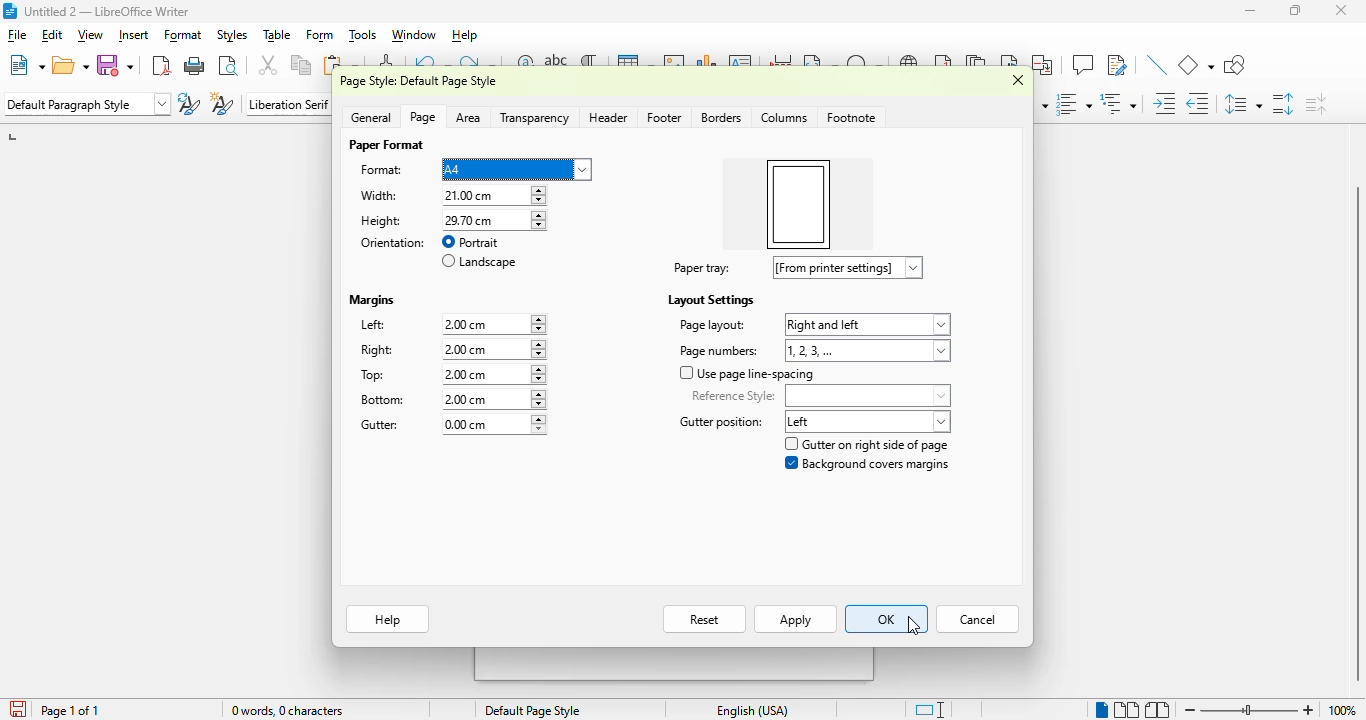 Image resolution: width=1366 pixels, height=720 pixels. I want to click on cancel, so click(980, 619).